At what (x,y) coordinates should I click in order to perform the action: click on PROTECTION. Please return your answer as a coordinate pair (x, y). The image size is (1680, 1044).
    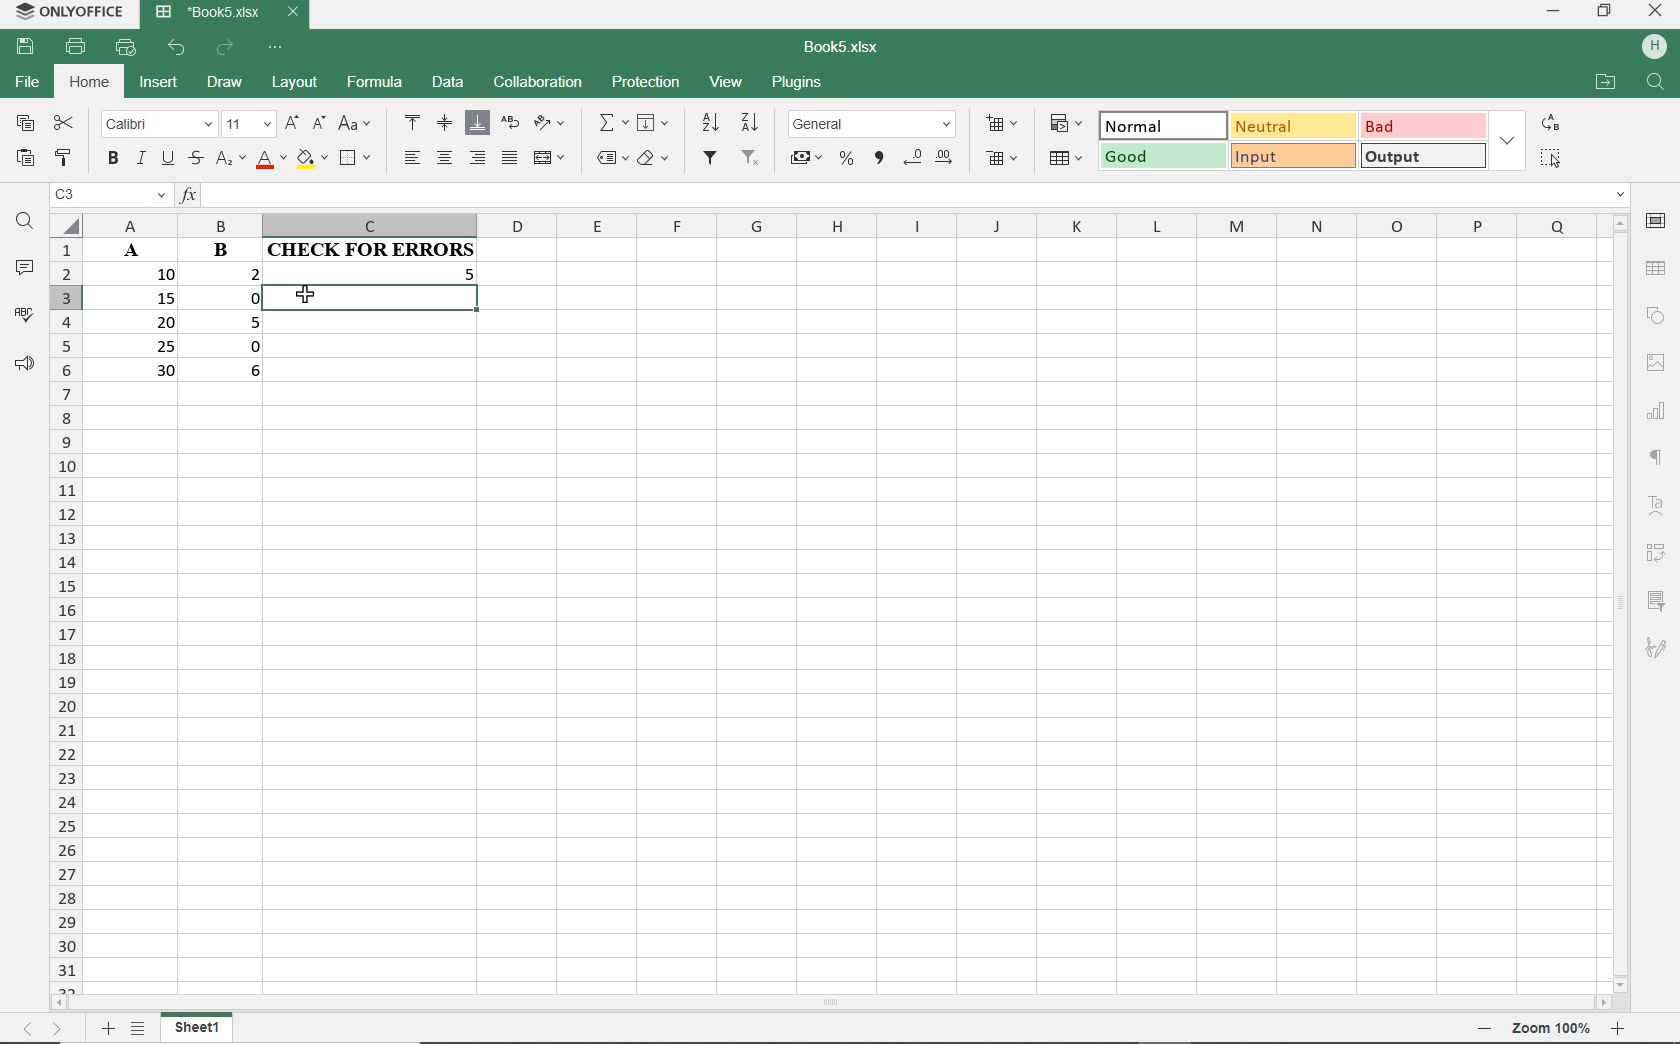
    Looking at the image, I should click on (644, 83).